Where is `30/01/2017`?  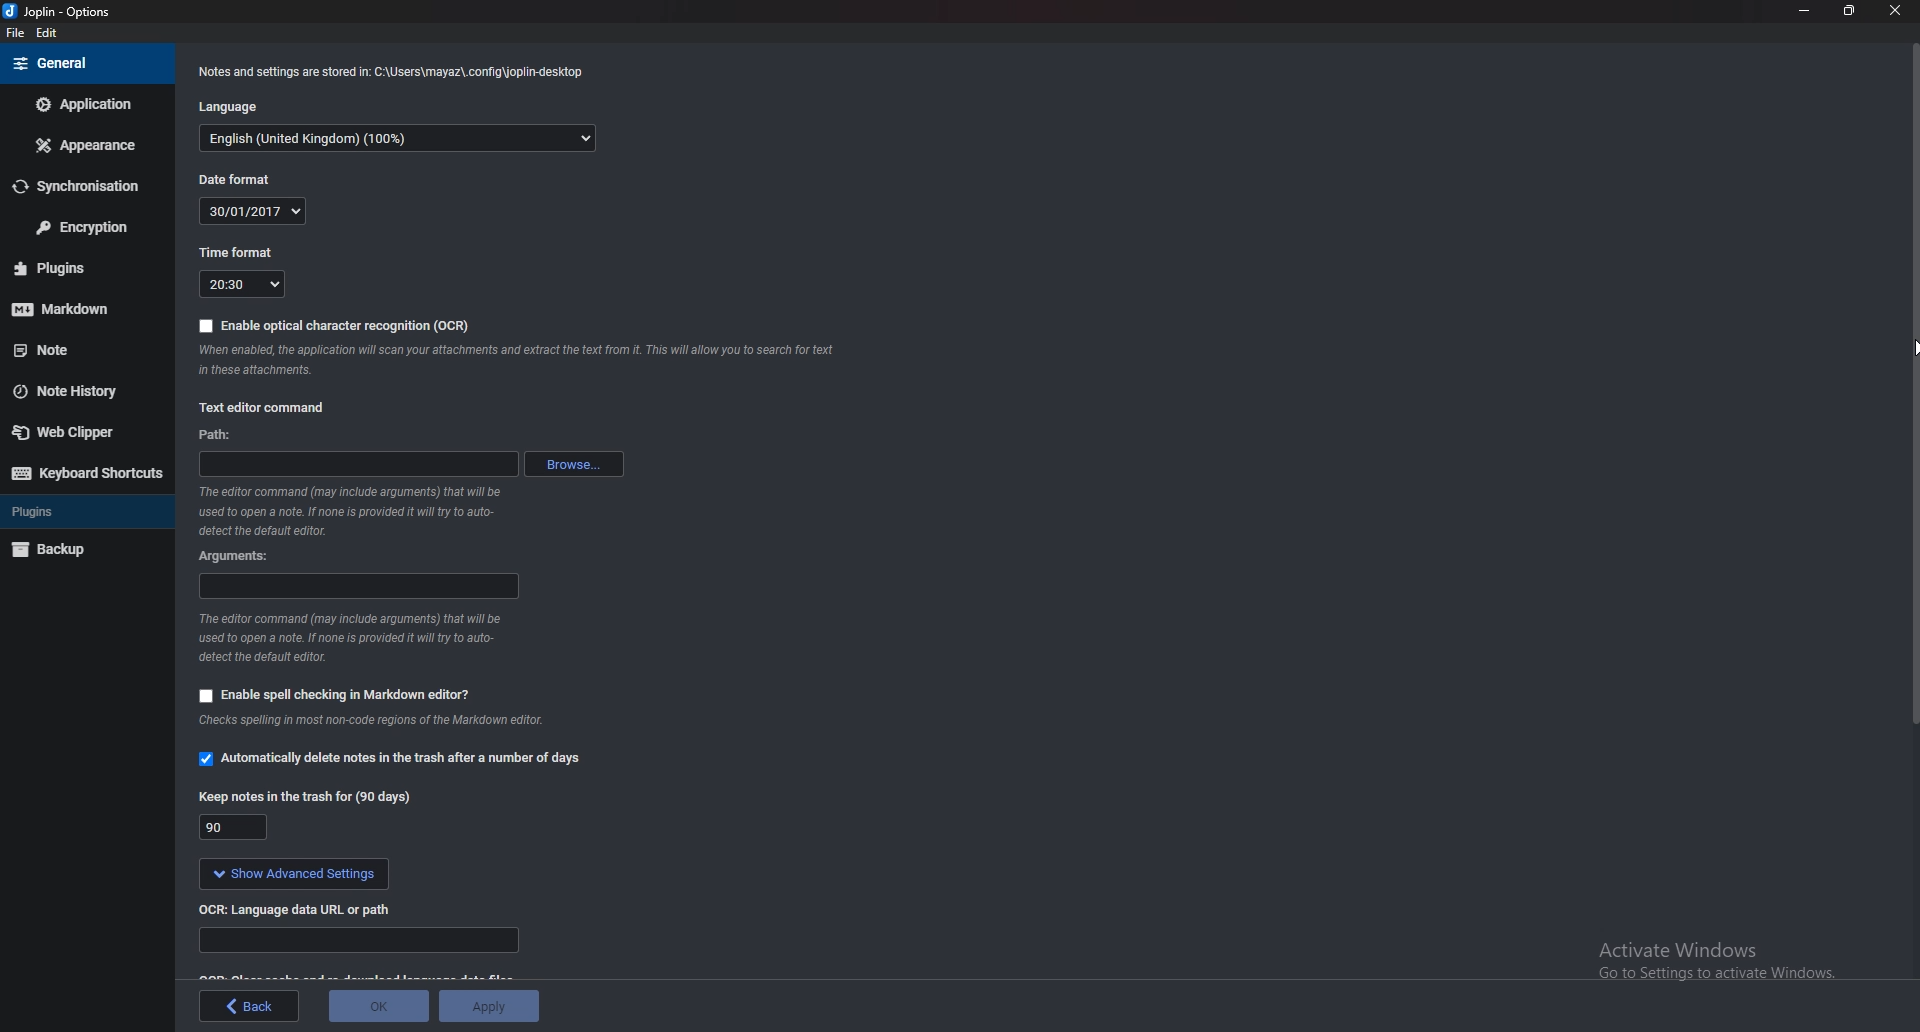
30/01/2017 is located at coordinates (251, 211).